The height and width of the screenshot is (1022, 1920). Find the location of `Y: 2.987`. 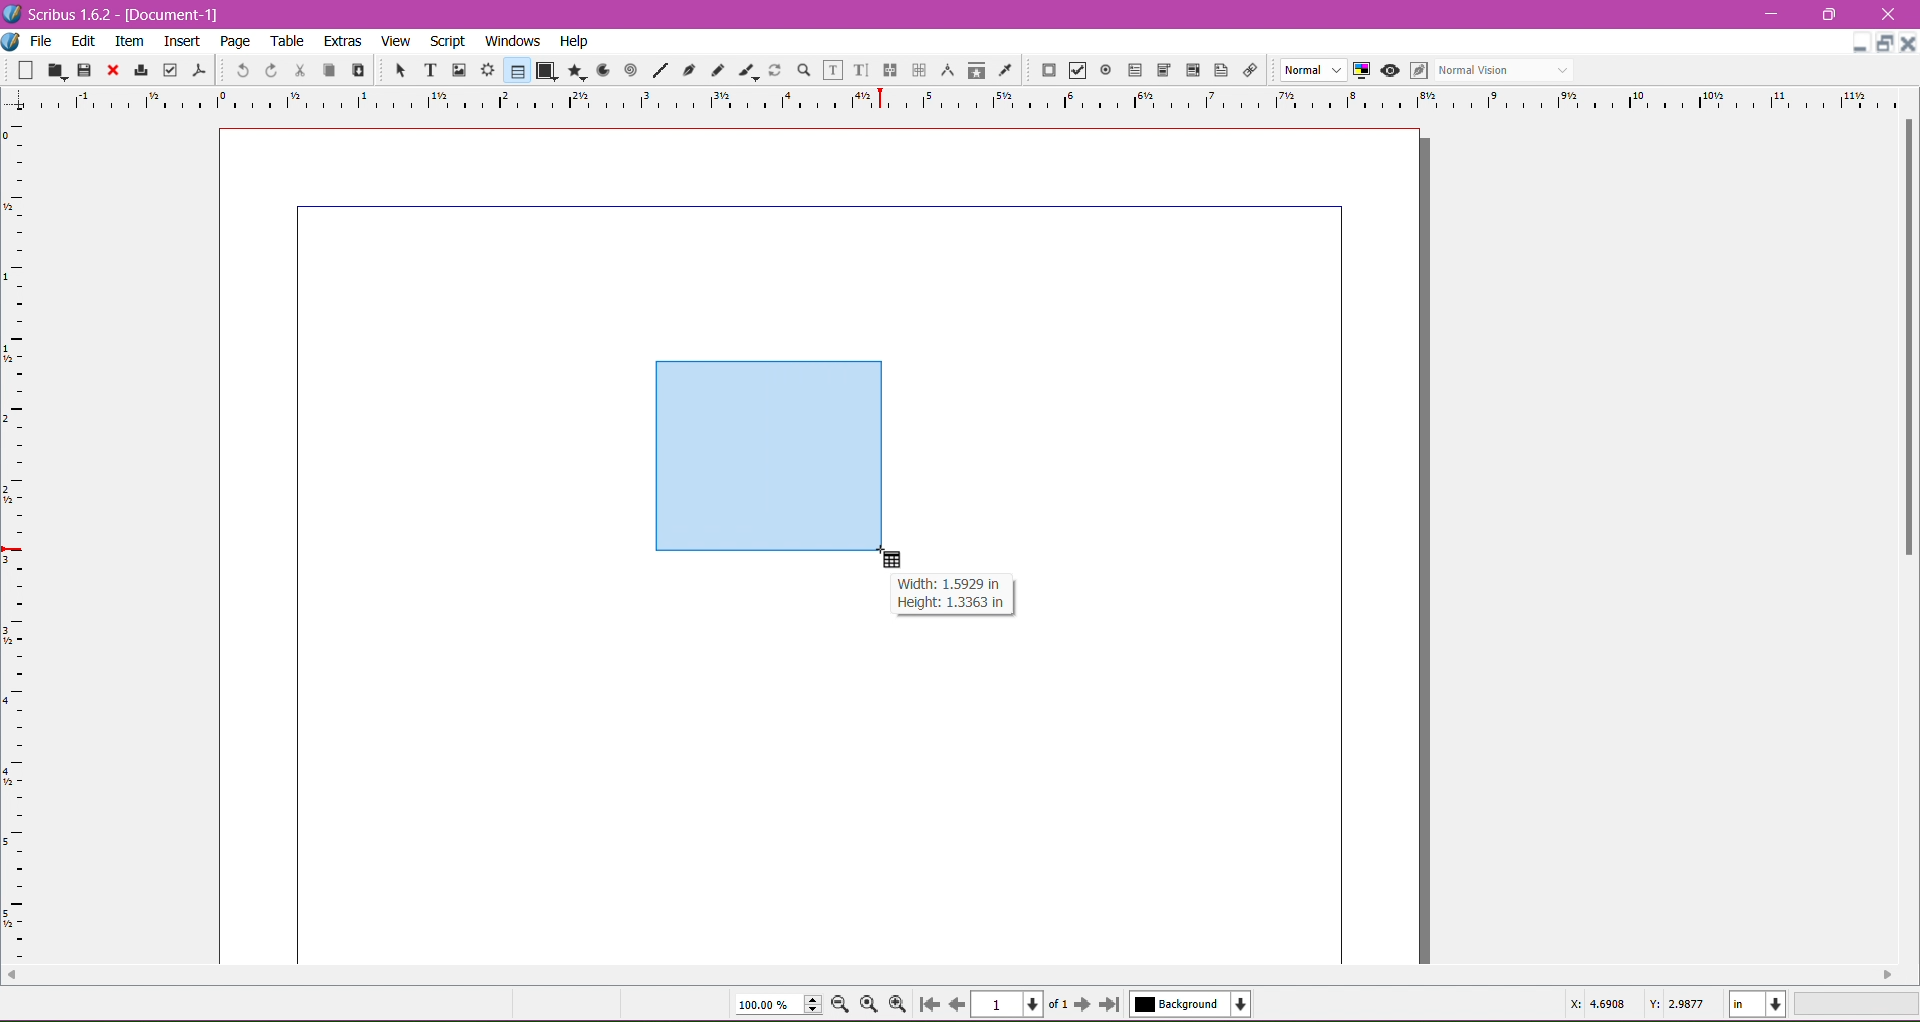

Y: 2.987 is located at coordinates (1676, 1002).